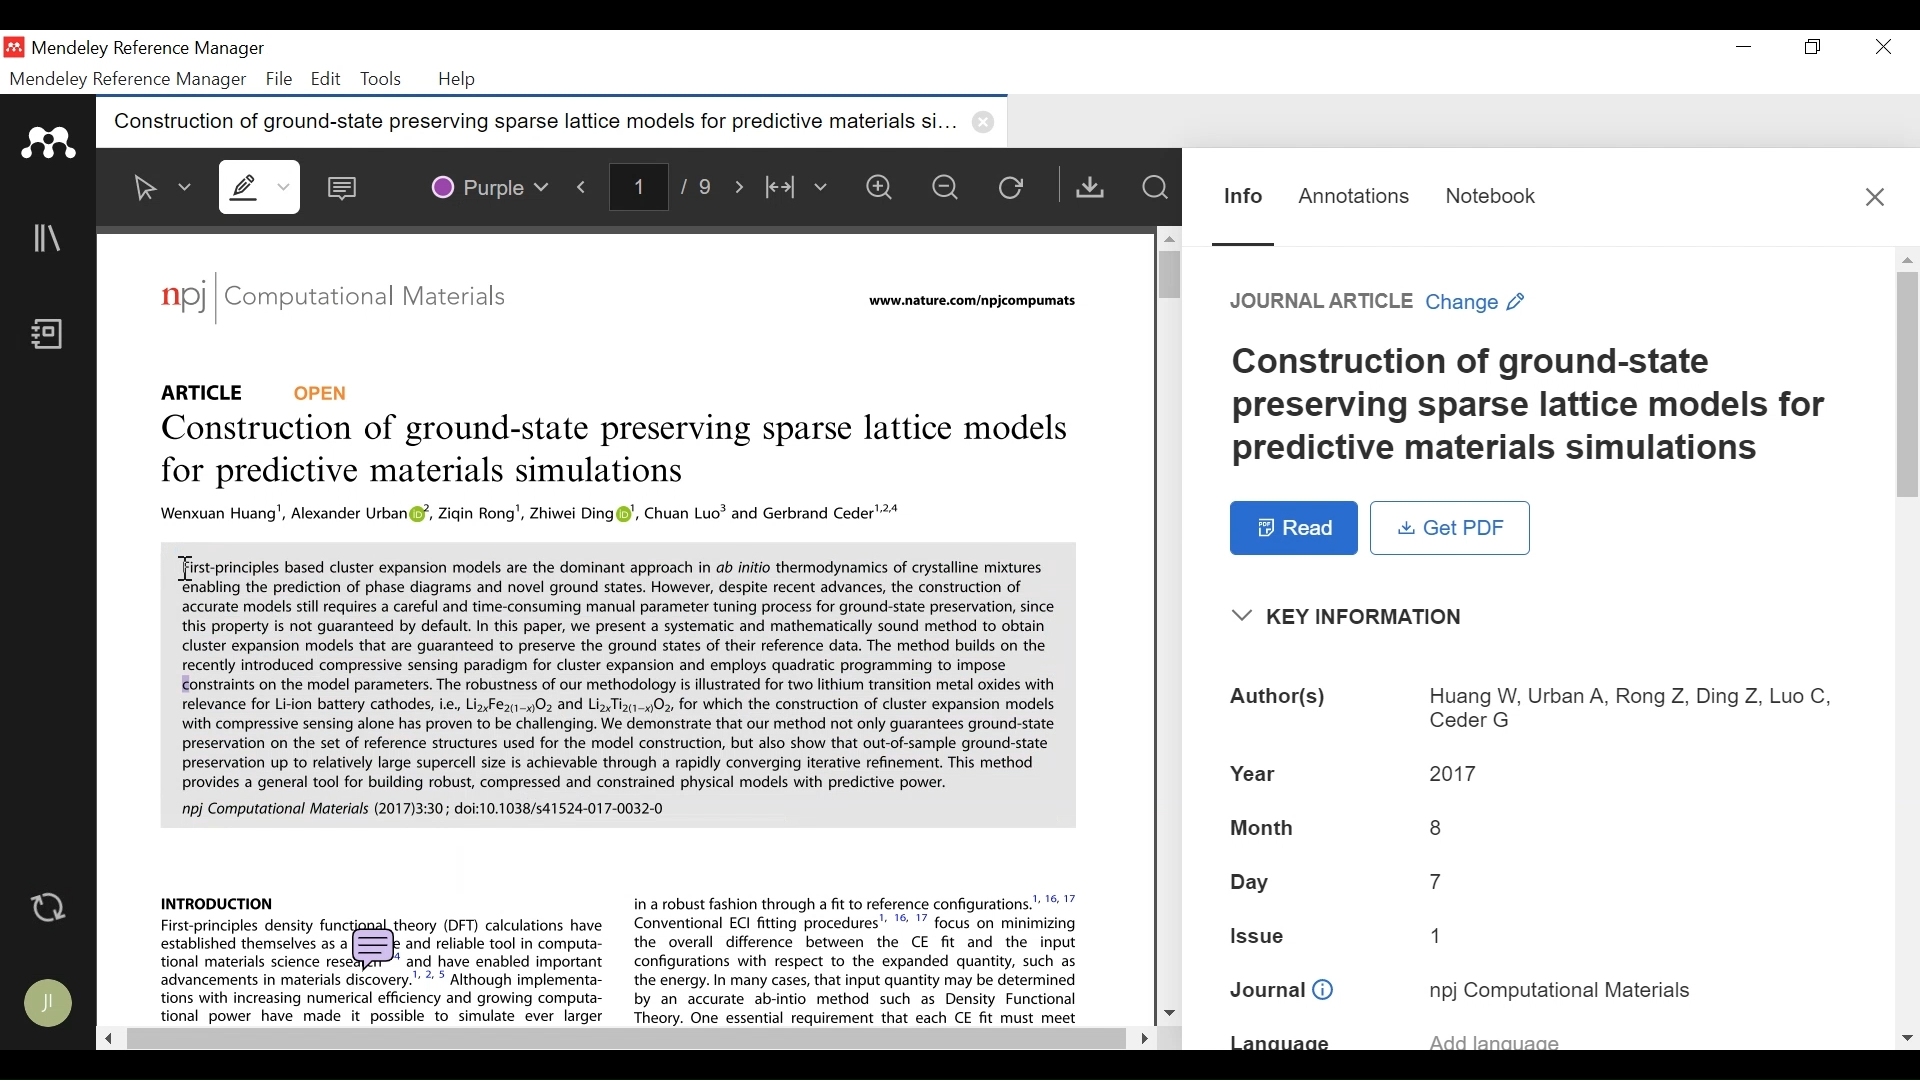  What do you see at coordinates (1437, 827) in the screenshot?
I see `Month` at bounding box center [1437, 827].